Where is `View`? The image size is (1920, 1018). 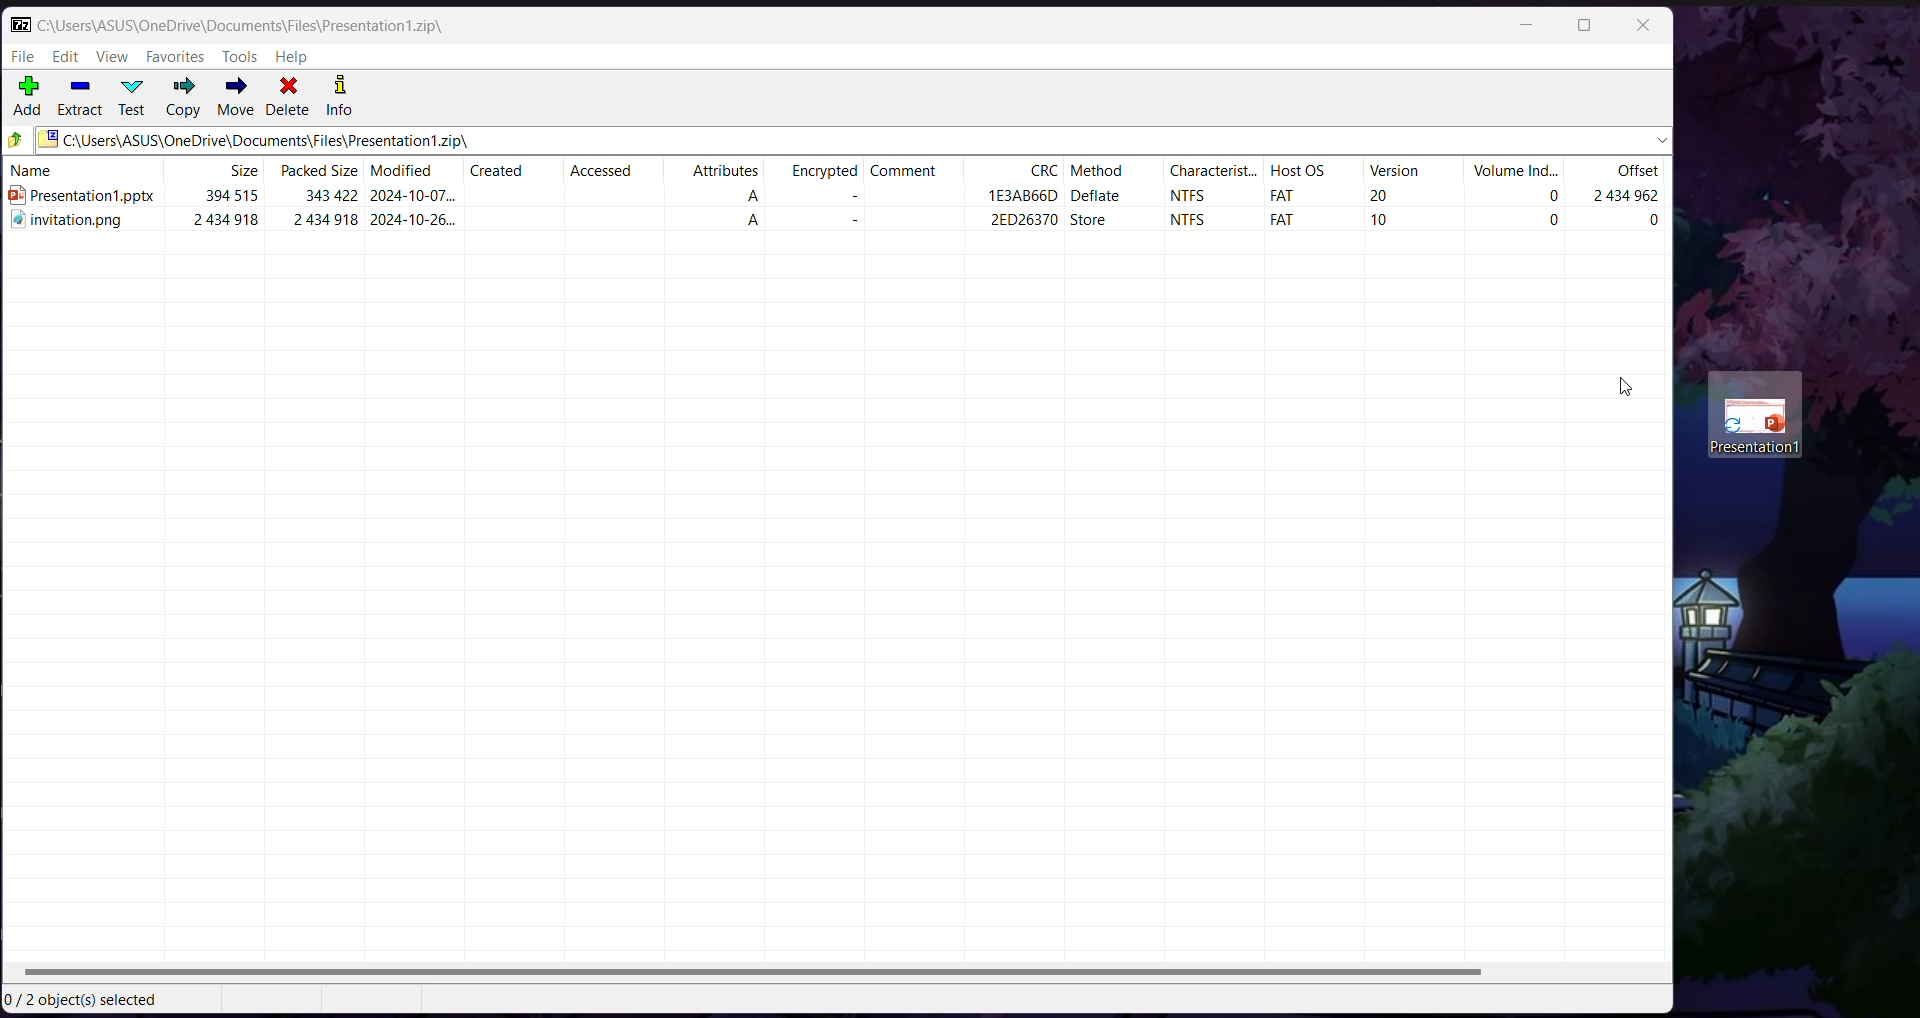
View is located at coordinates (115, 57).